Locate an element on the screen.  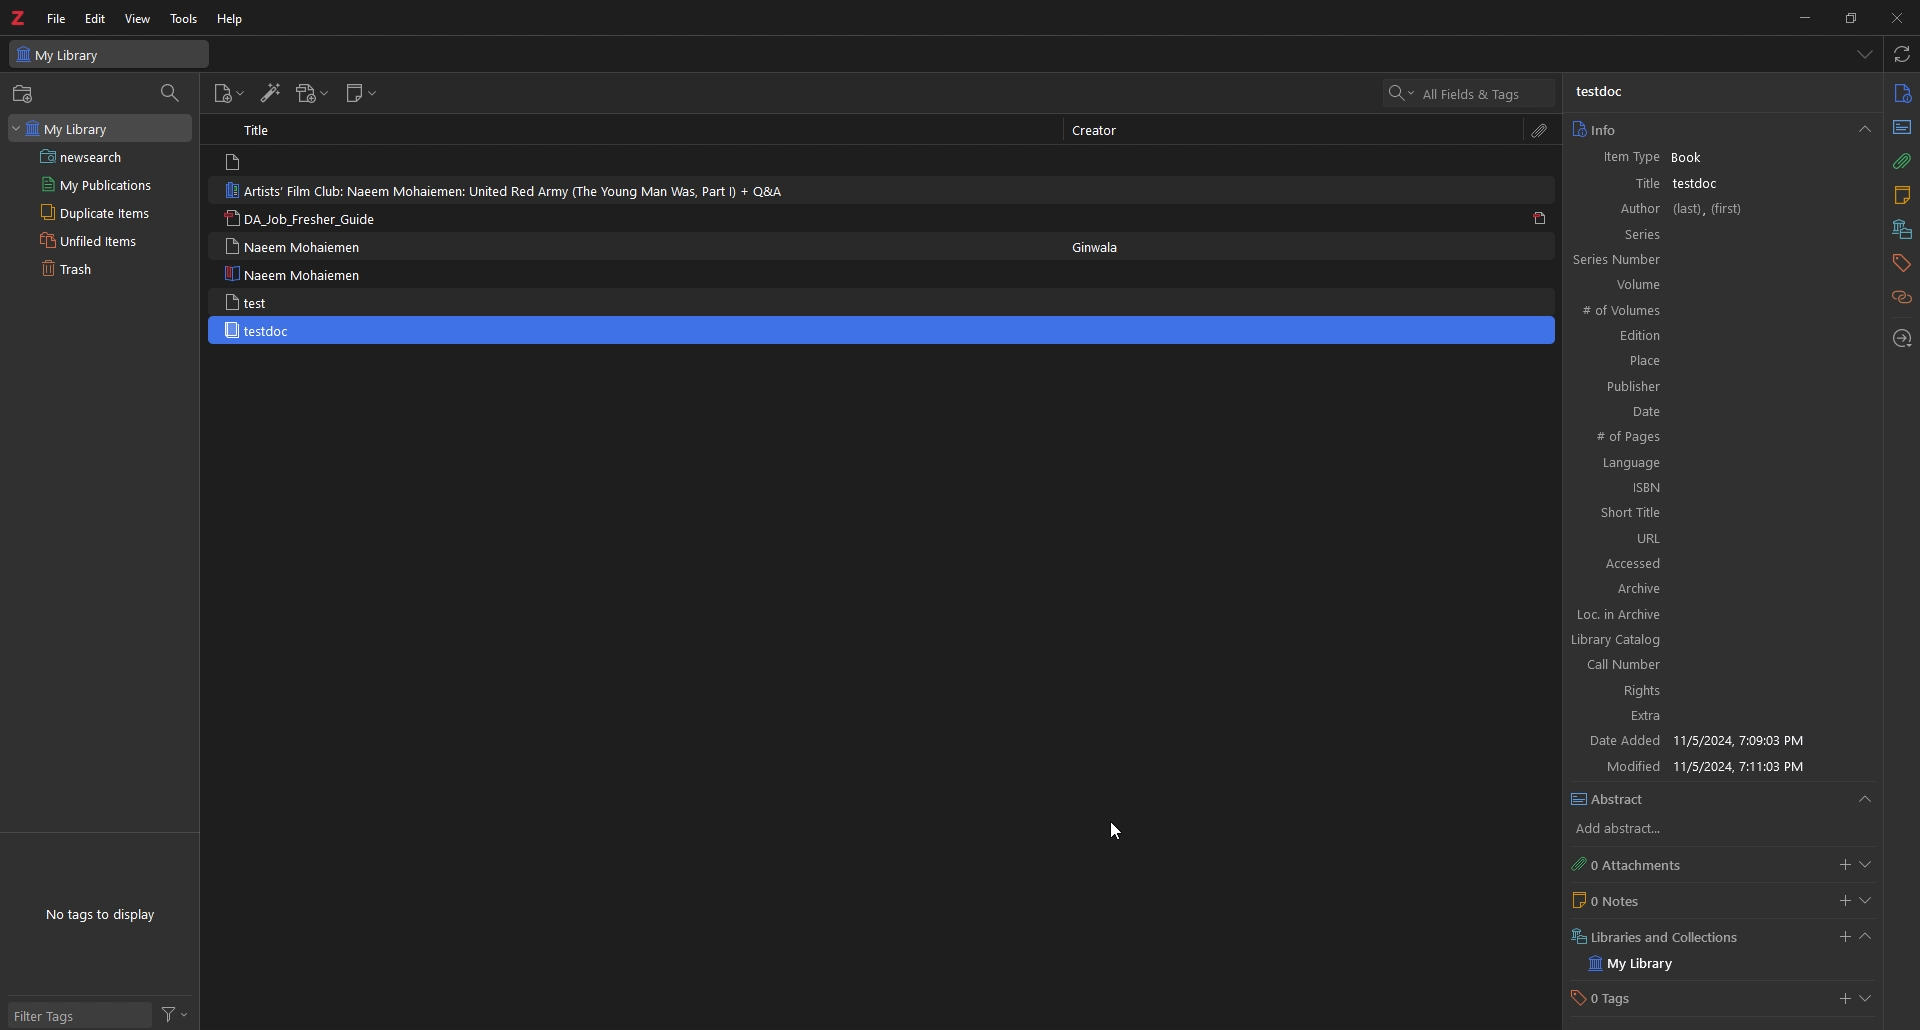
series number is located at coordinates (1640, 259).